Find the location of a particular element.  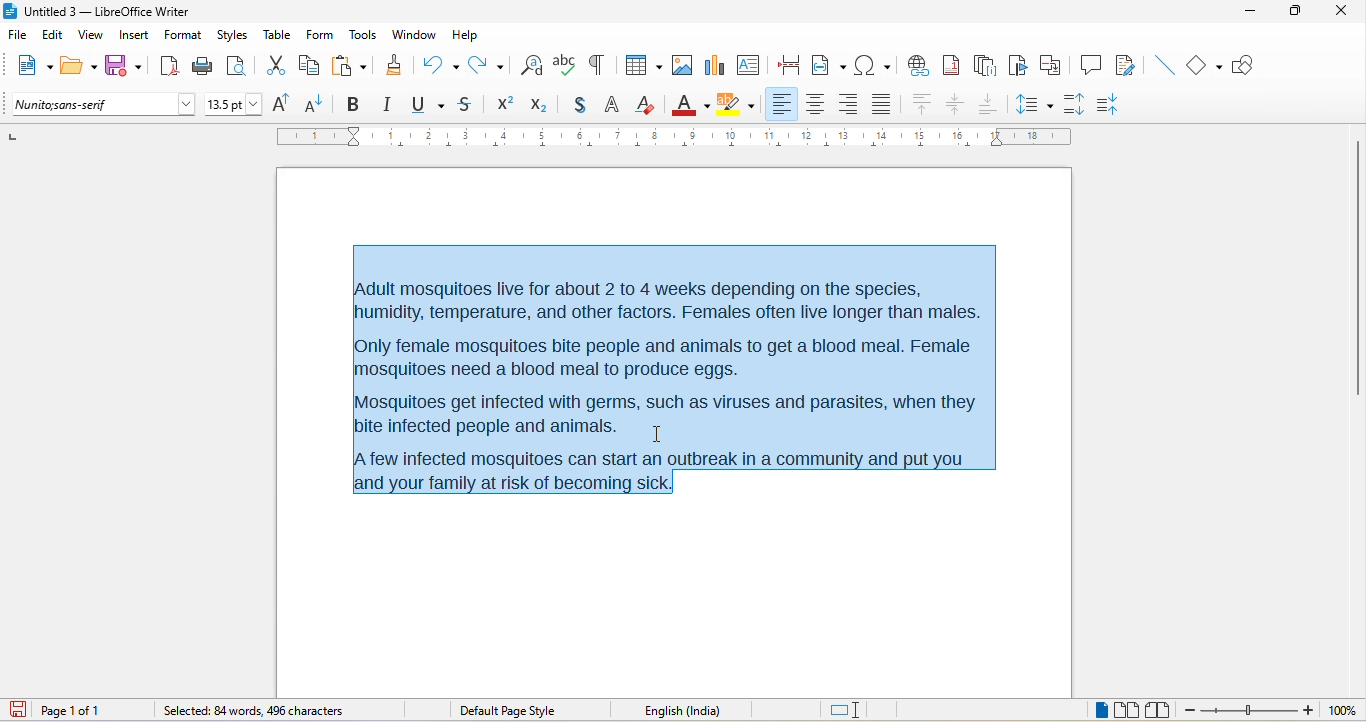

print preview is located at coordinates (241, 66).